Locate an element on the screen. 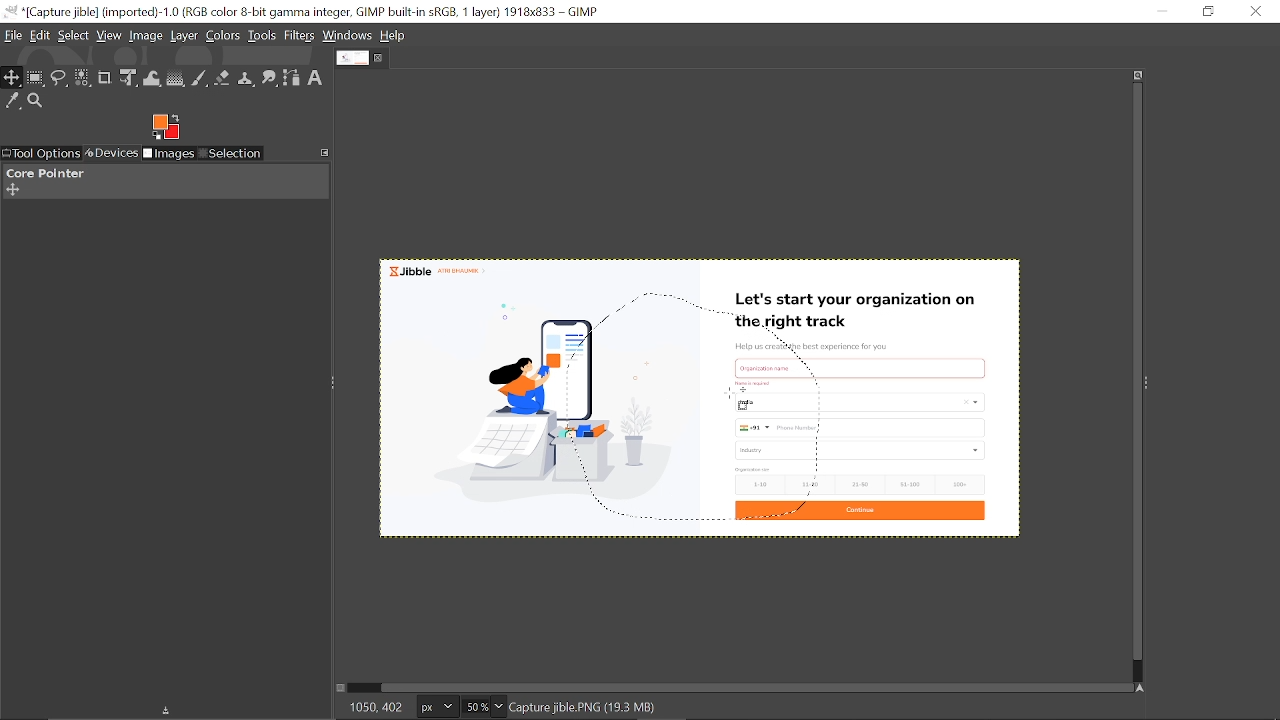  Filters is located at coordinates (300, 36).